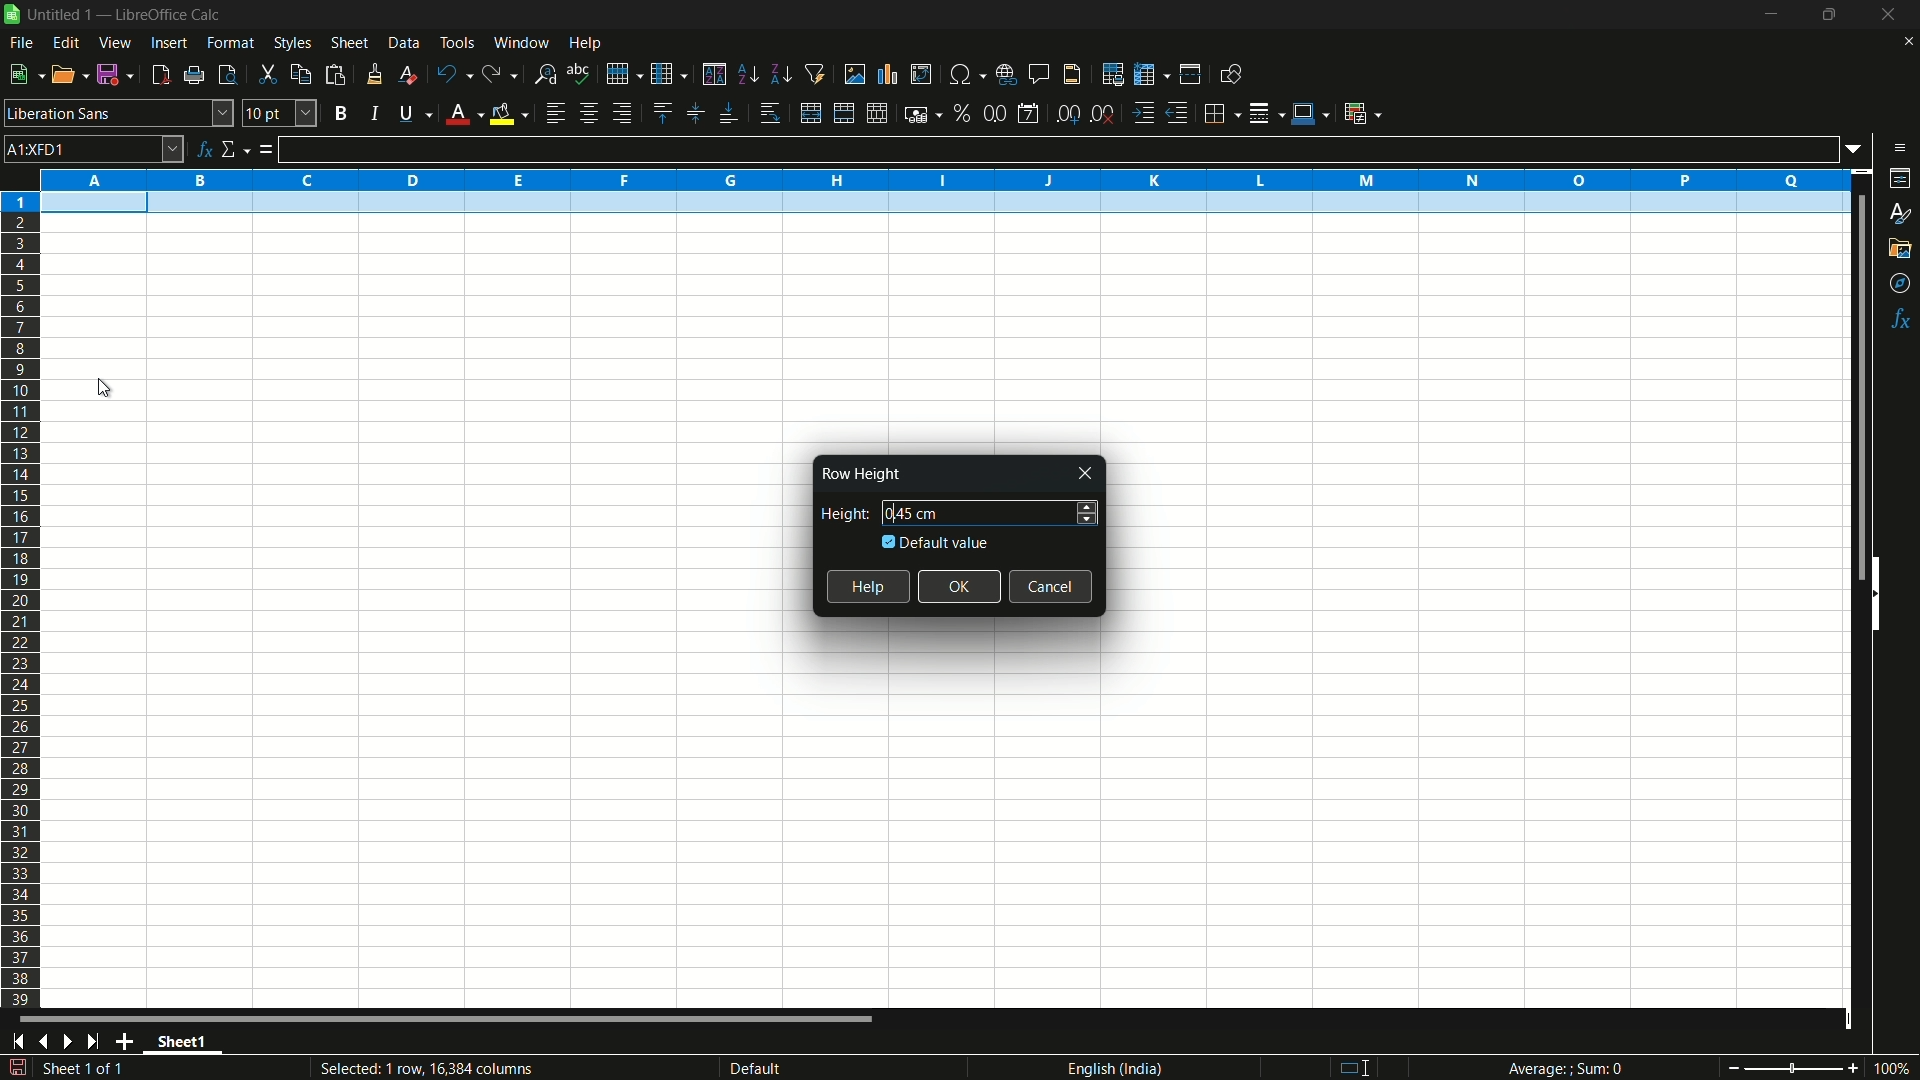 The width and height of the screenshot is (1920, 1080). Describe the element at coordinates (1884, 592) in the screenshot. I see `hide sidebar` at that location.